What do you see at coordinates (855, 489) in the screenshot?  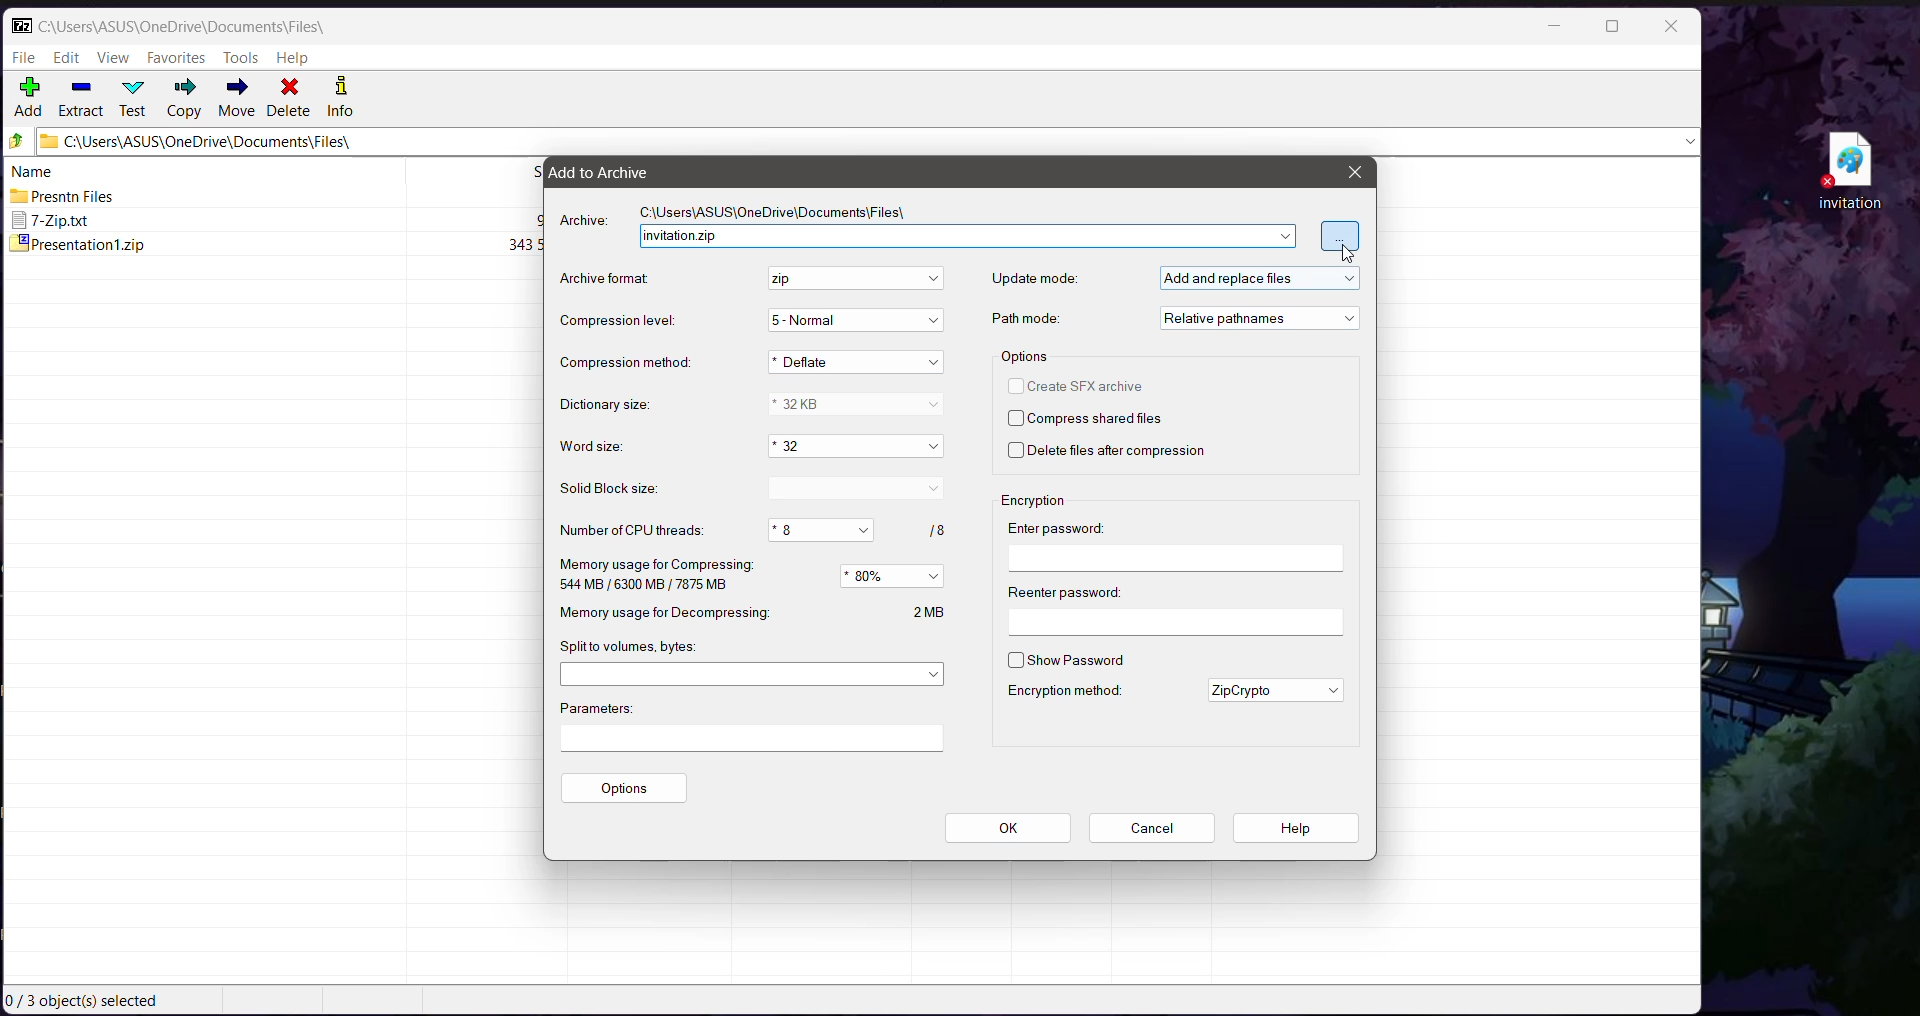 I see `Set the Solid Block size` at bounding box center [855, 489].